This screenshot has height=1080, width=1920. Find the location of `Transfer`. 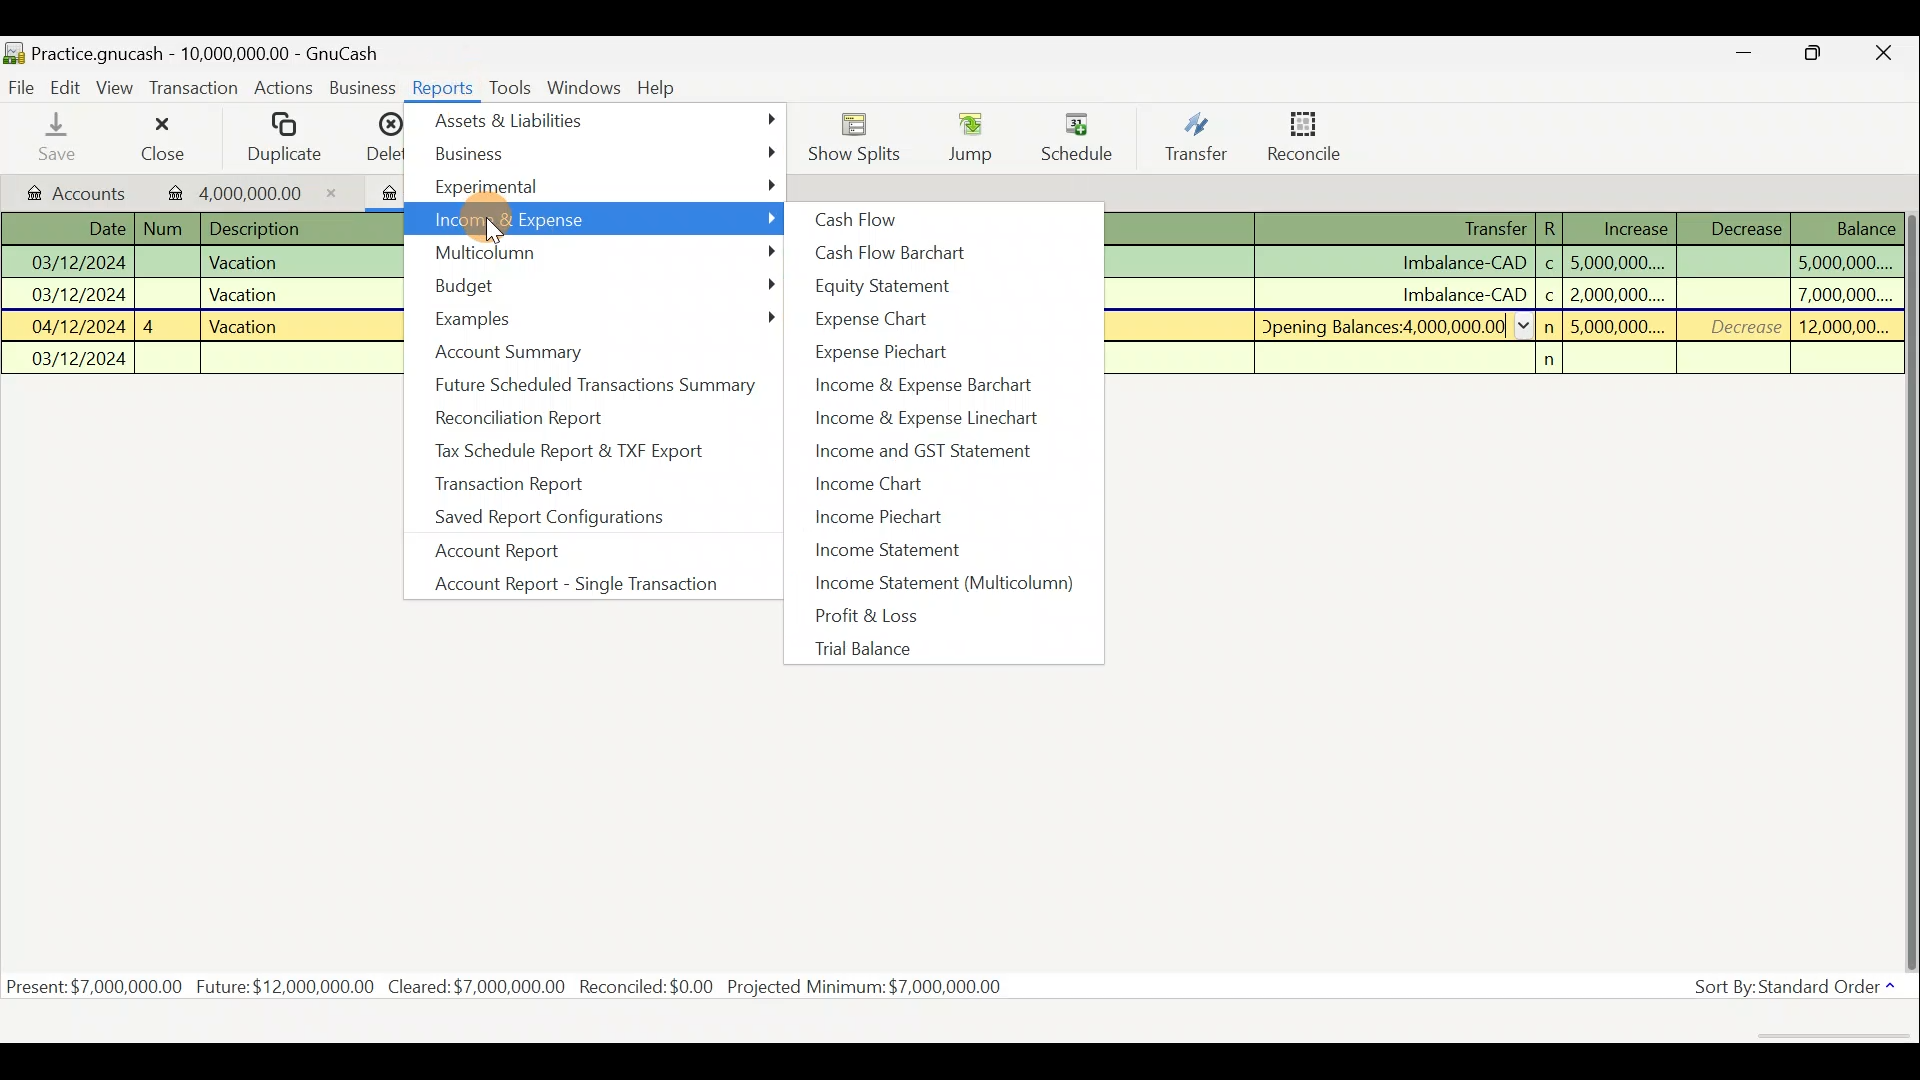

Transfer is located at coordinates (1496, 228).